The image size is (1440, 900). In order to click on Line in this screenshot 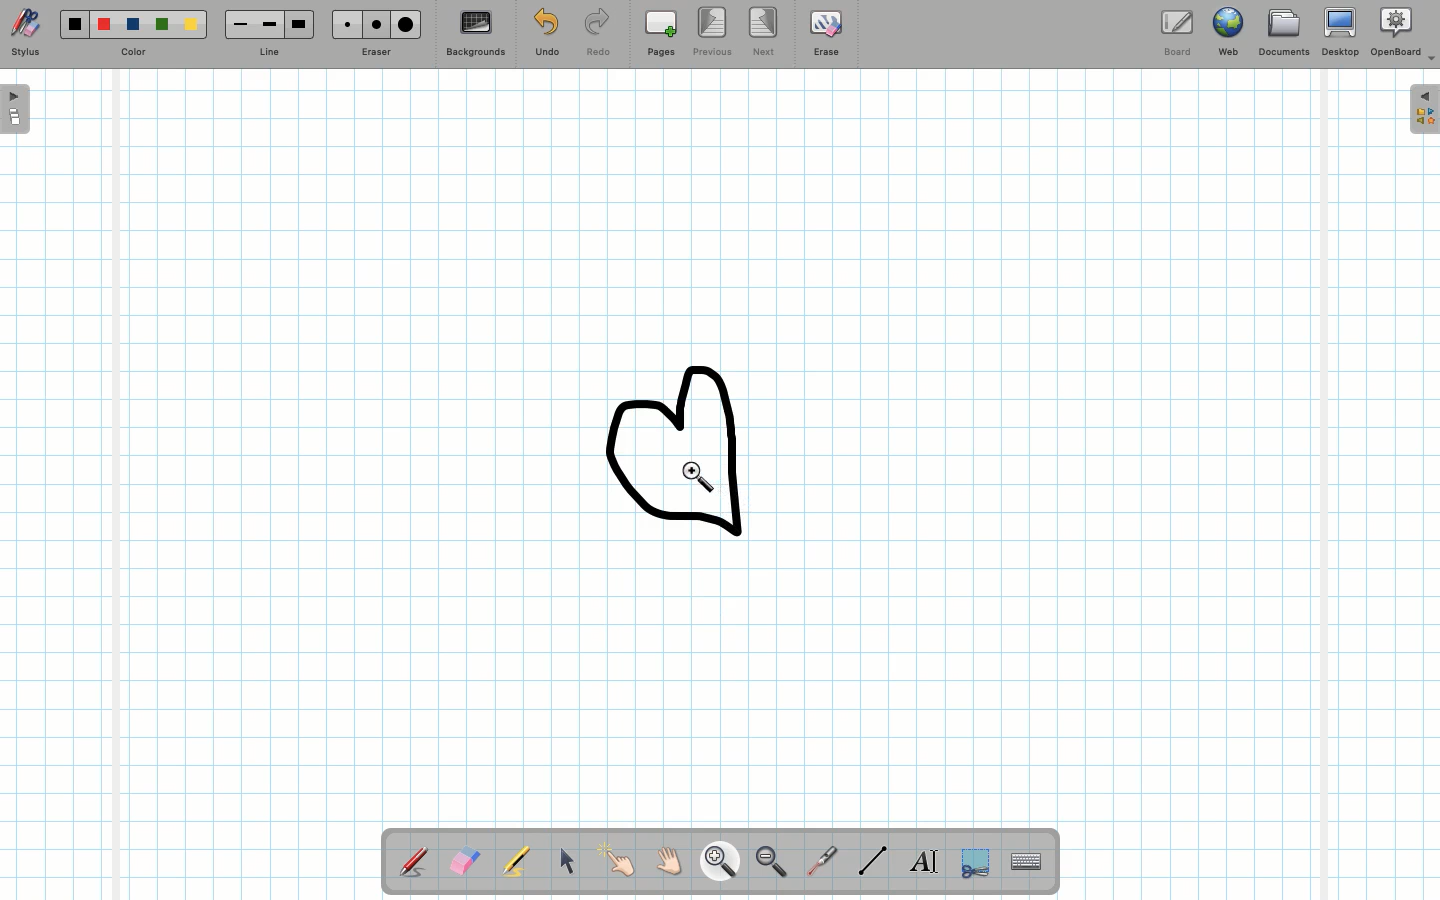, I will do `click(869, 860)`.